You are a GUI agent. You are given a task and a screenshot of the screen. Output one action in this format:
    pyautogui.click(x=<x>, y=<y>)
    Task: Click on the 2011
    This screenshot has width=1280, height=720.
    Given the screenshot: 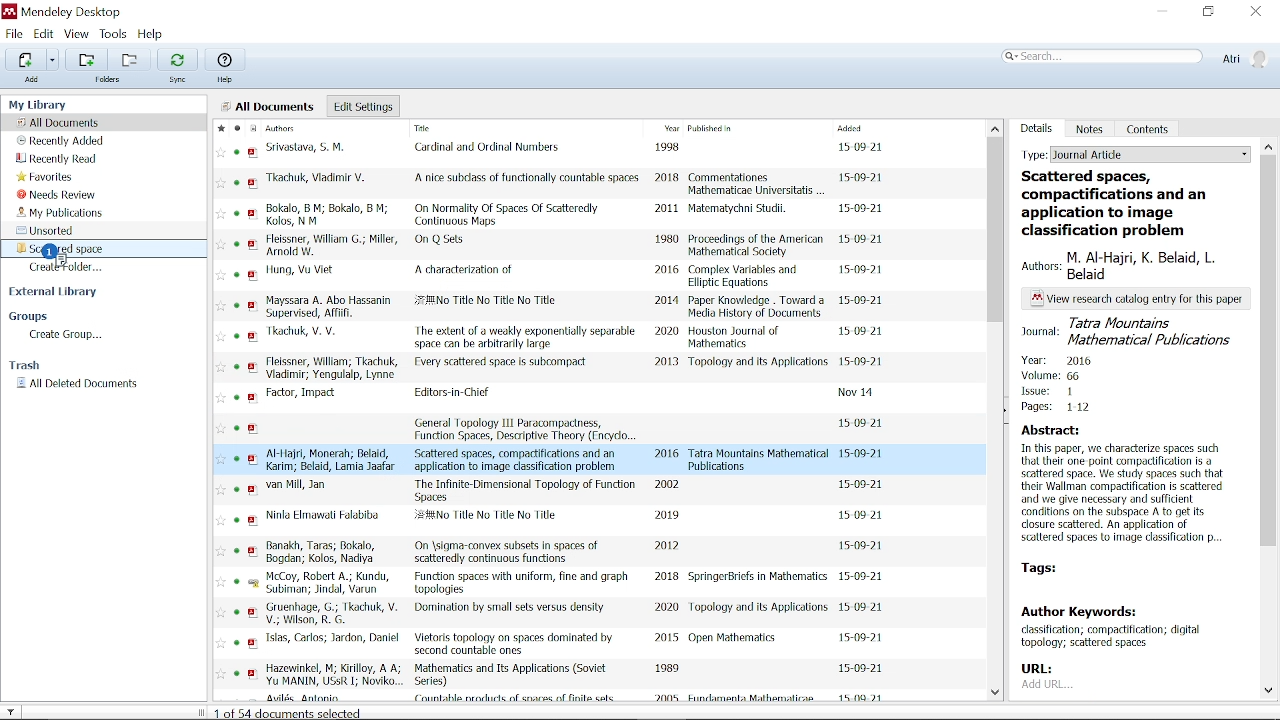 What is the action you would take?
    pyautogui.click(x=666, y=208)
    